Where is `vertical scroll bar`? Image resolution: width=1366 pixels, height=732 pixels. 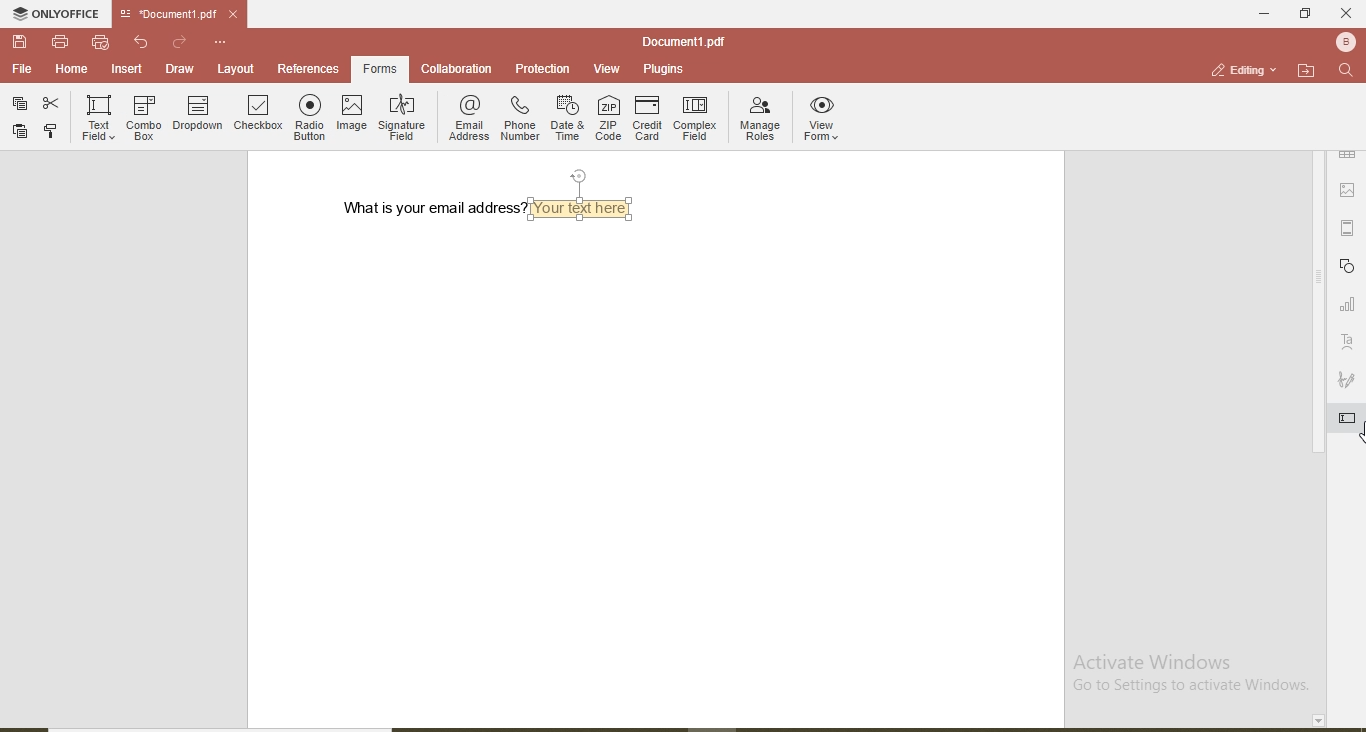
vertical scroll bar is located at coordinates (1317, 304).